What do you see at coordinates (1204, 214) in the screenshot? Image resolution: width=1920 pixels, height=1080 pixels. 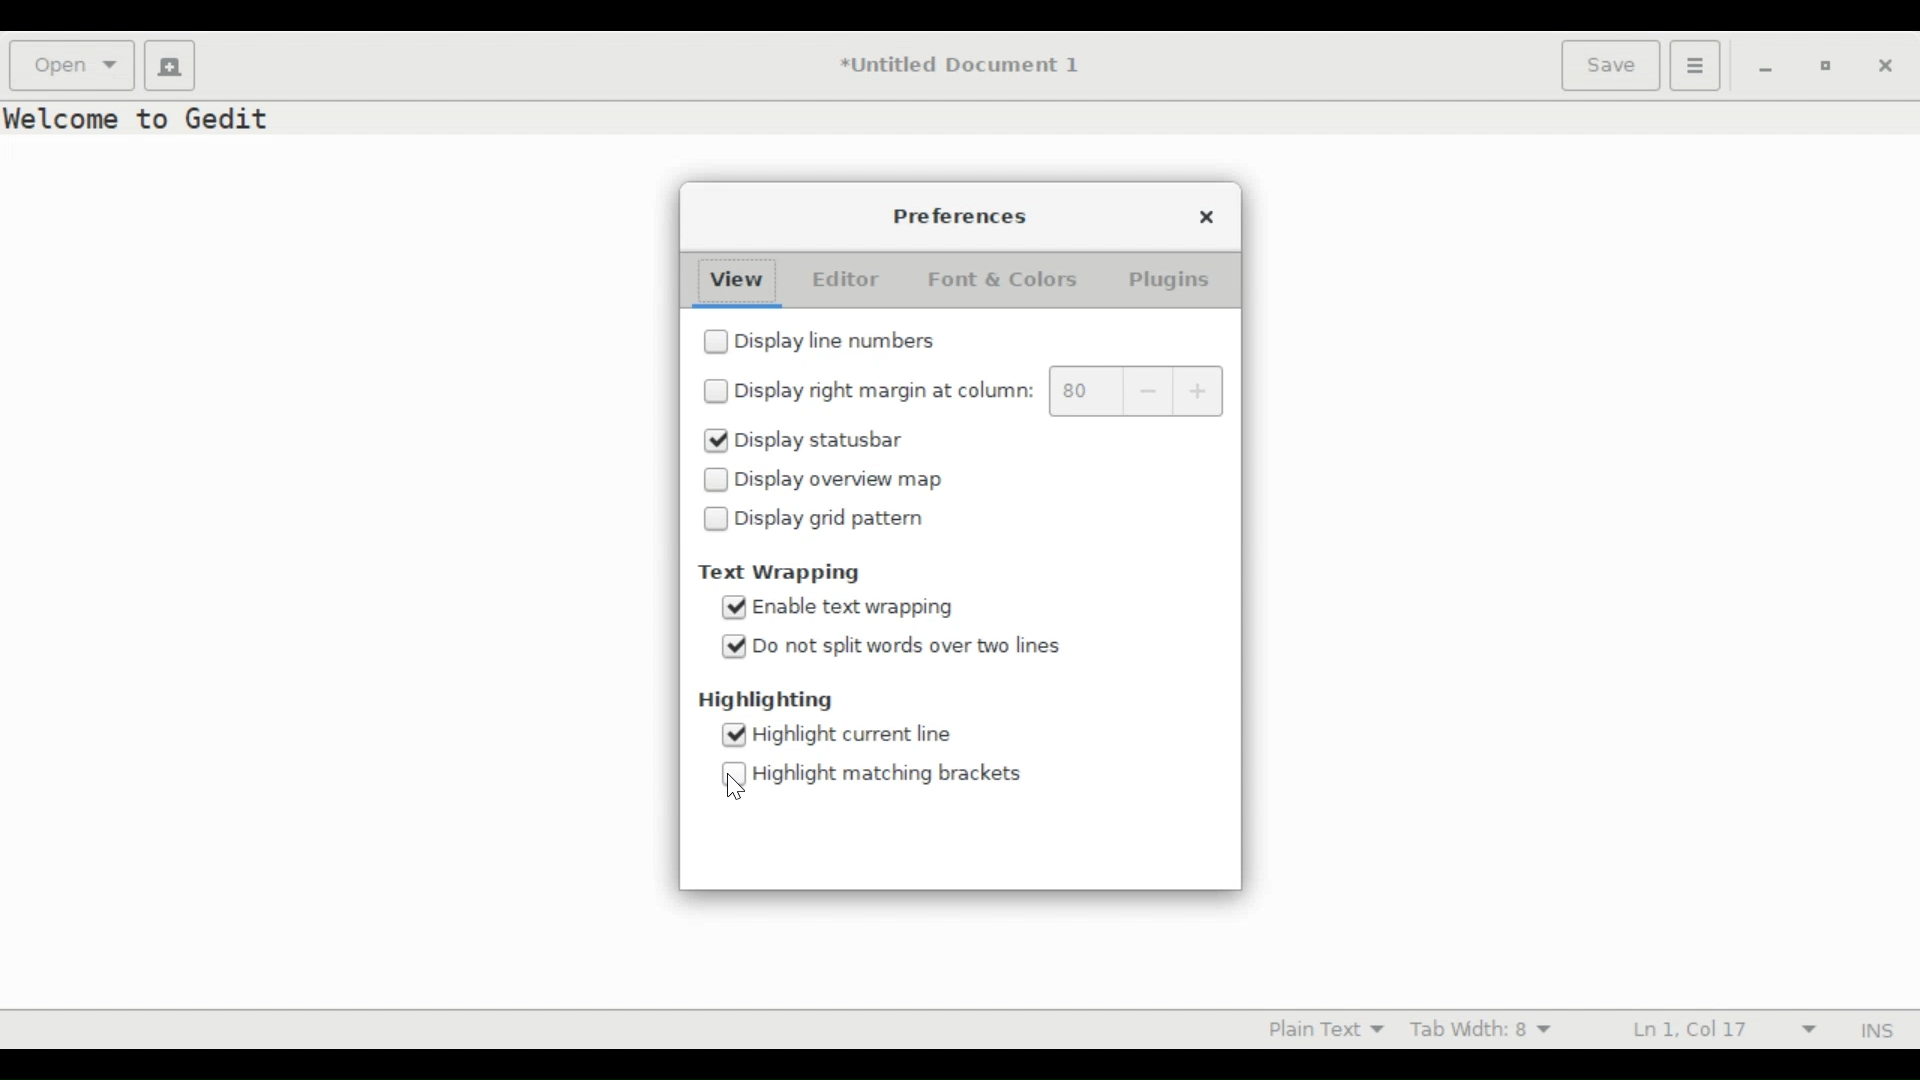 I see `Close` at bounding box center [1204, 214].